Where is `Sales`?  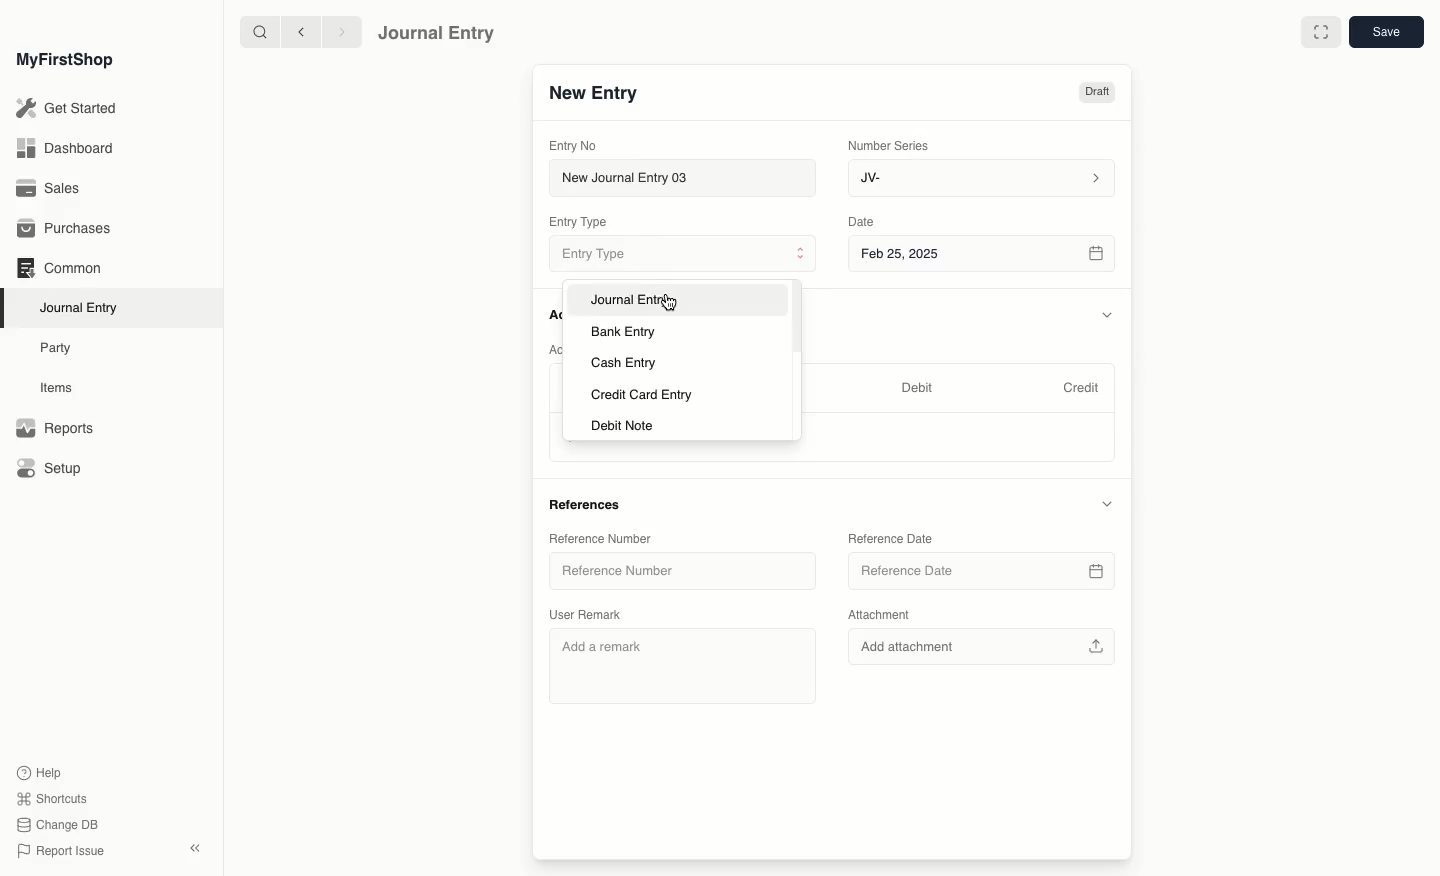 Sales is located at coordinates (49, 190).